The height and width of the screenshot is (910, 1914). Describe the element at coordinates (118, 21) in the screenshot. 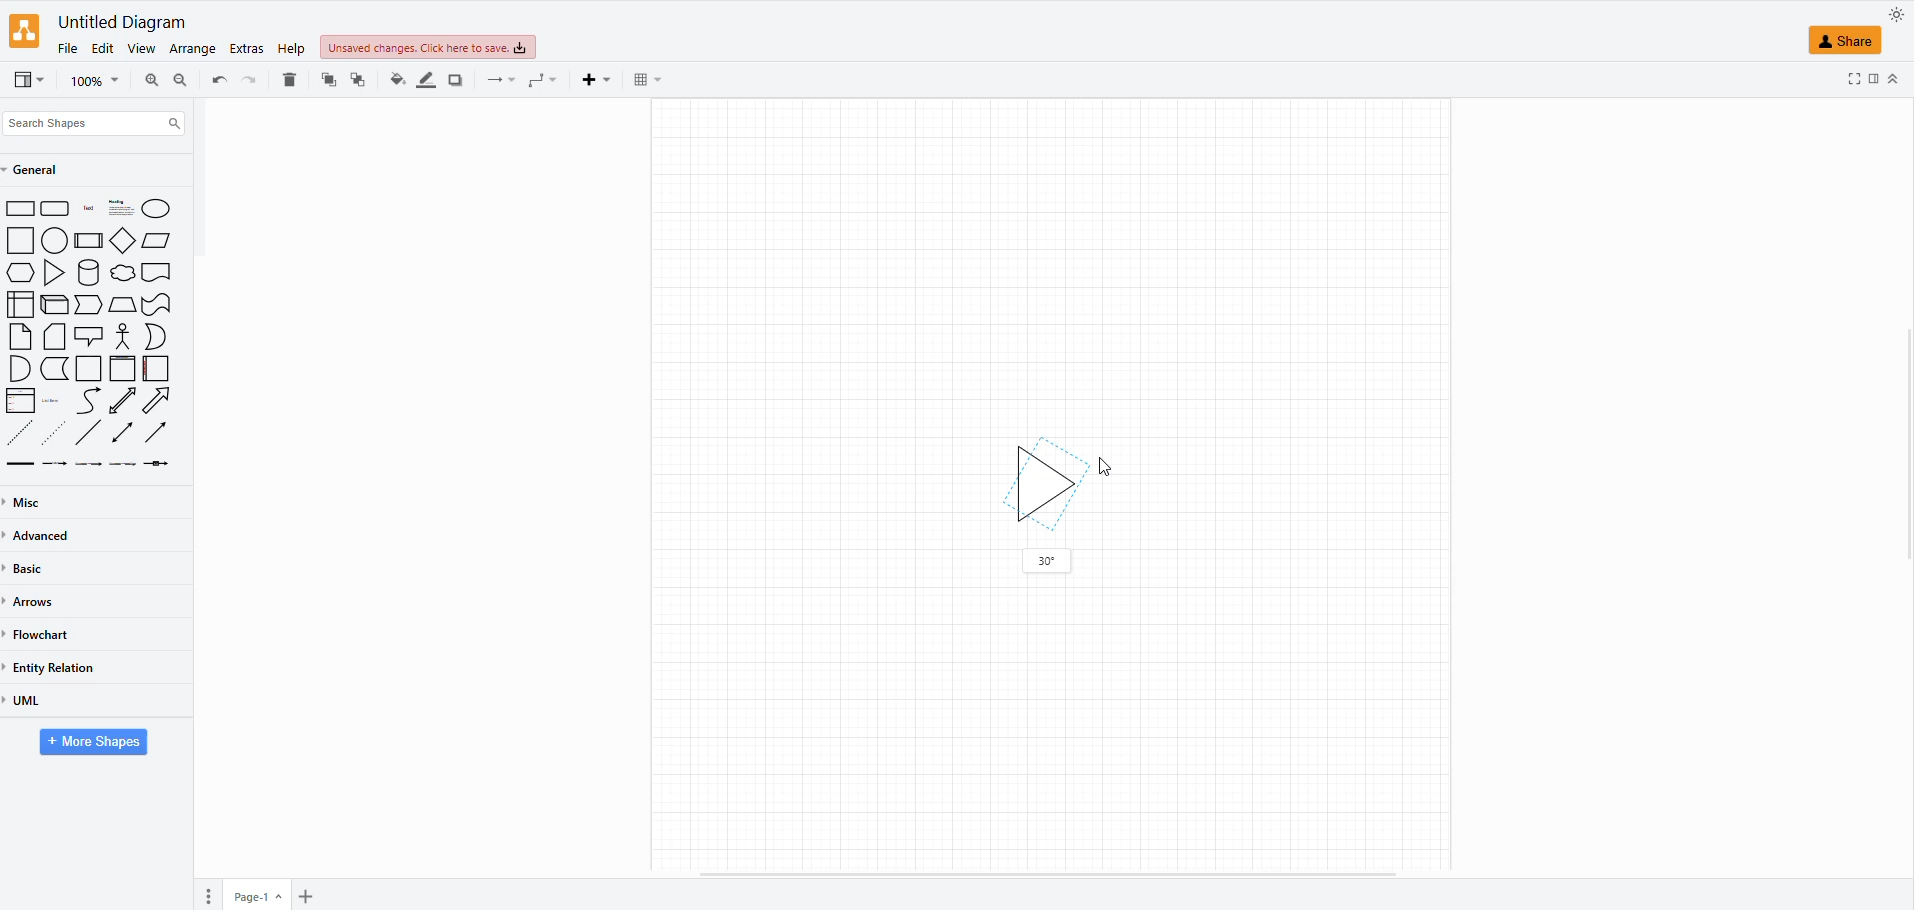

I see `file name` at that location.